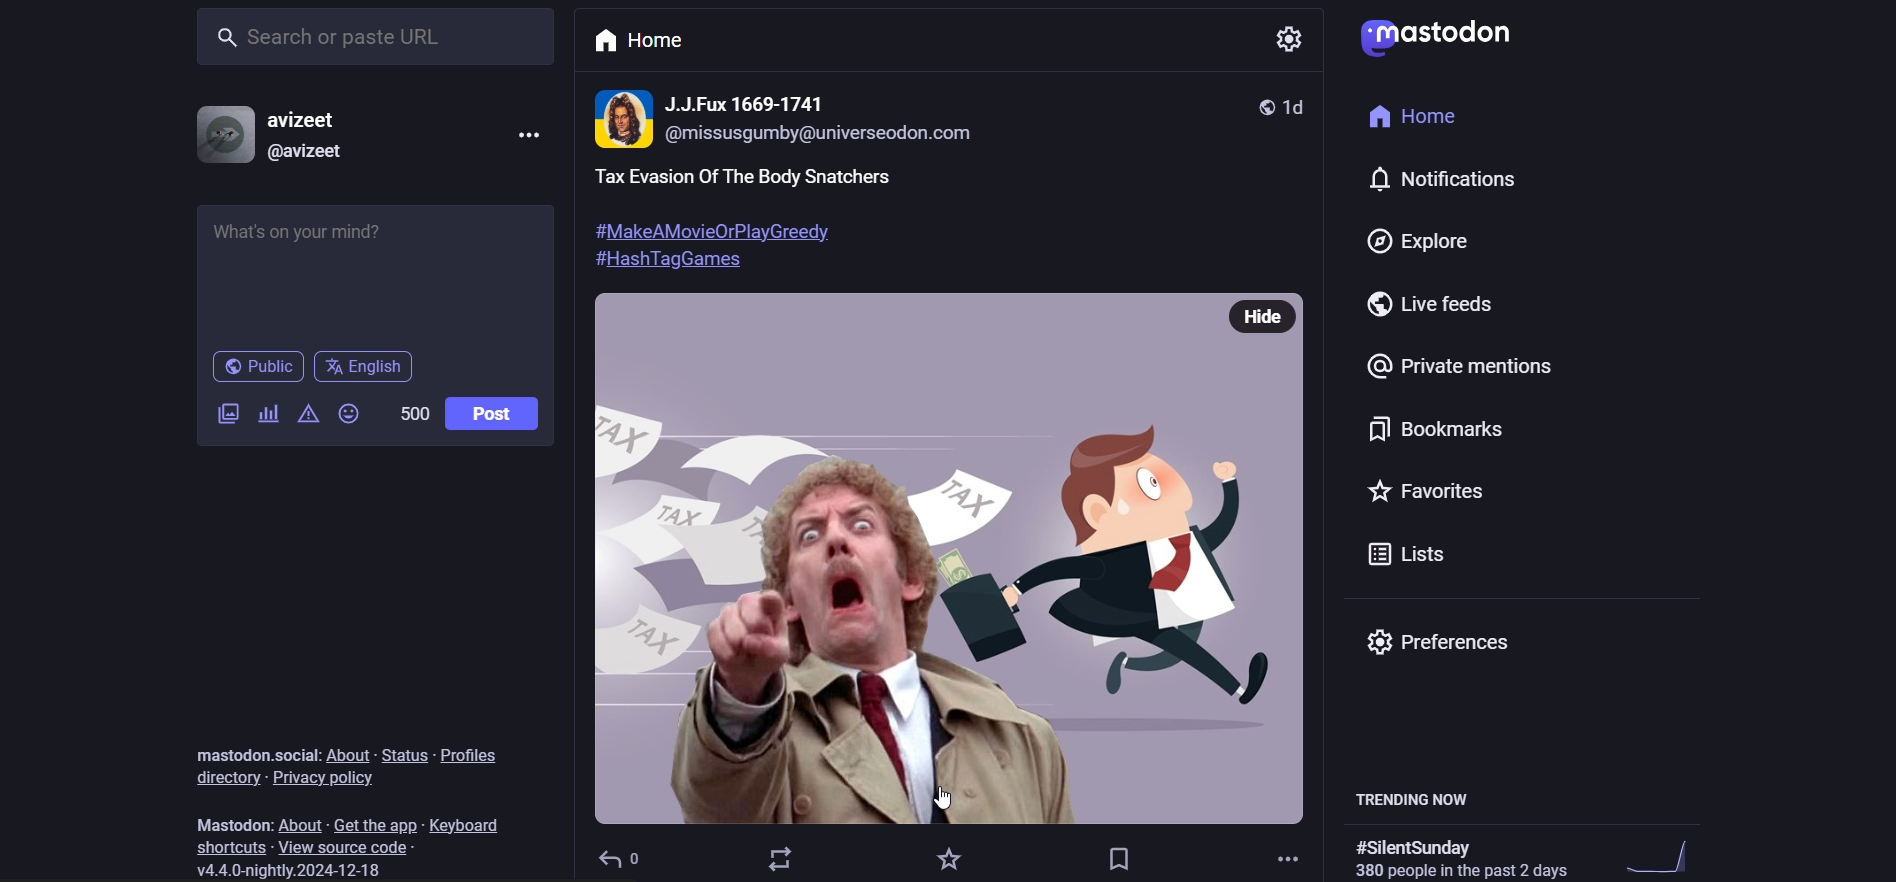 Image resolution: width=1896 pixels, height=882 pixels. What do you see at coordinates (637, 43) in the screenshot?
I see `home` at bounding box center [637, 43].